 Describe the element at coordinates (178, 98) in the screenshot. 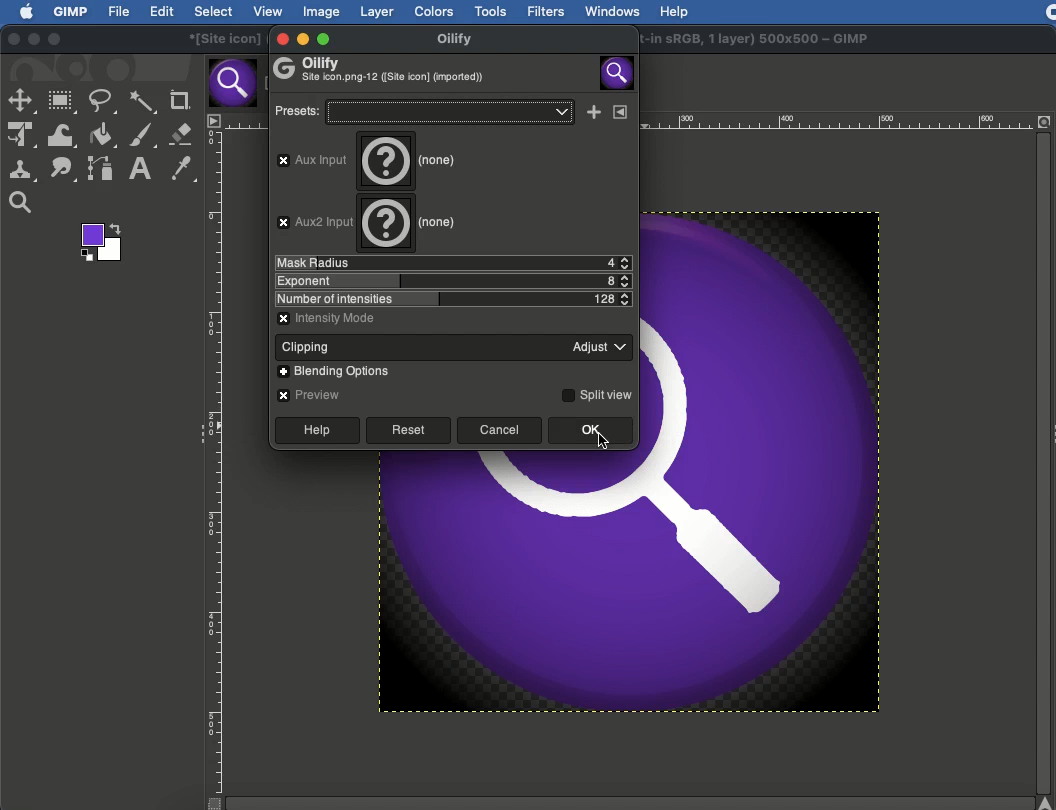

I see `Crop` at that location.